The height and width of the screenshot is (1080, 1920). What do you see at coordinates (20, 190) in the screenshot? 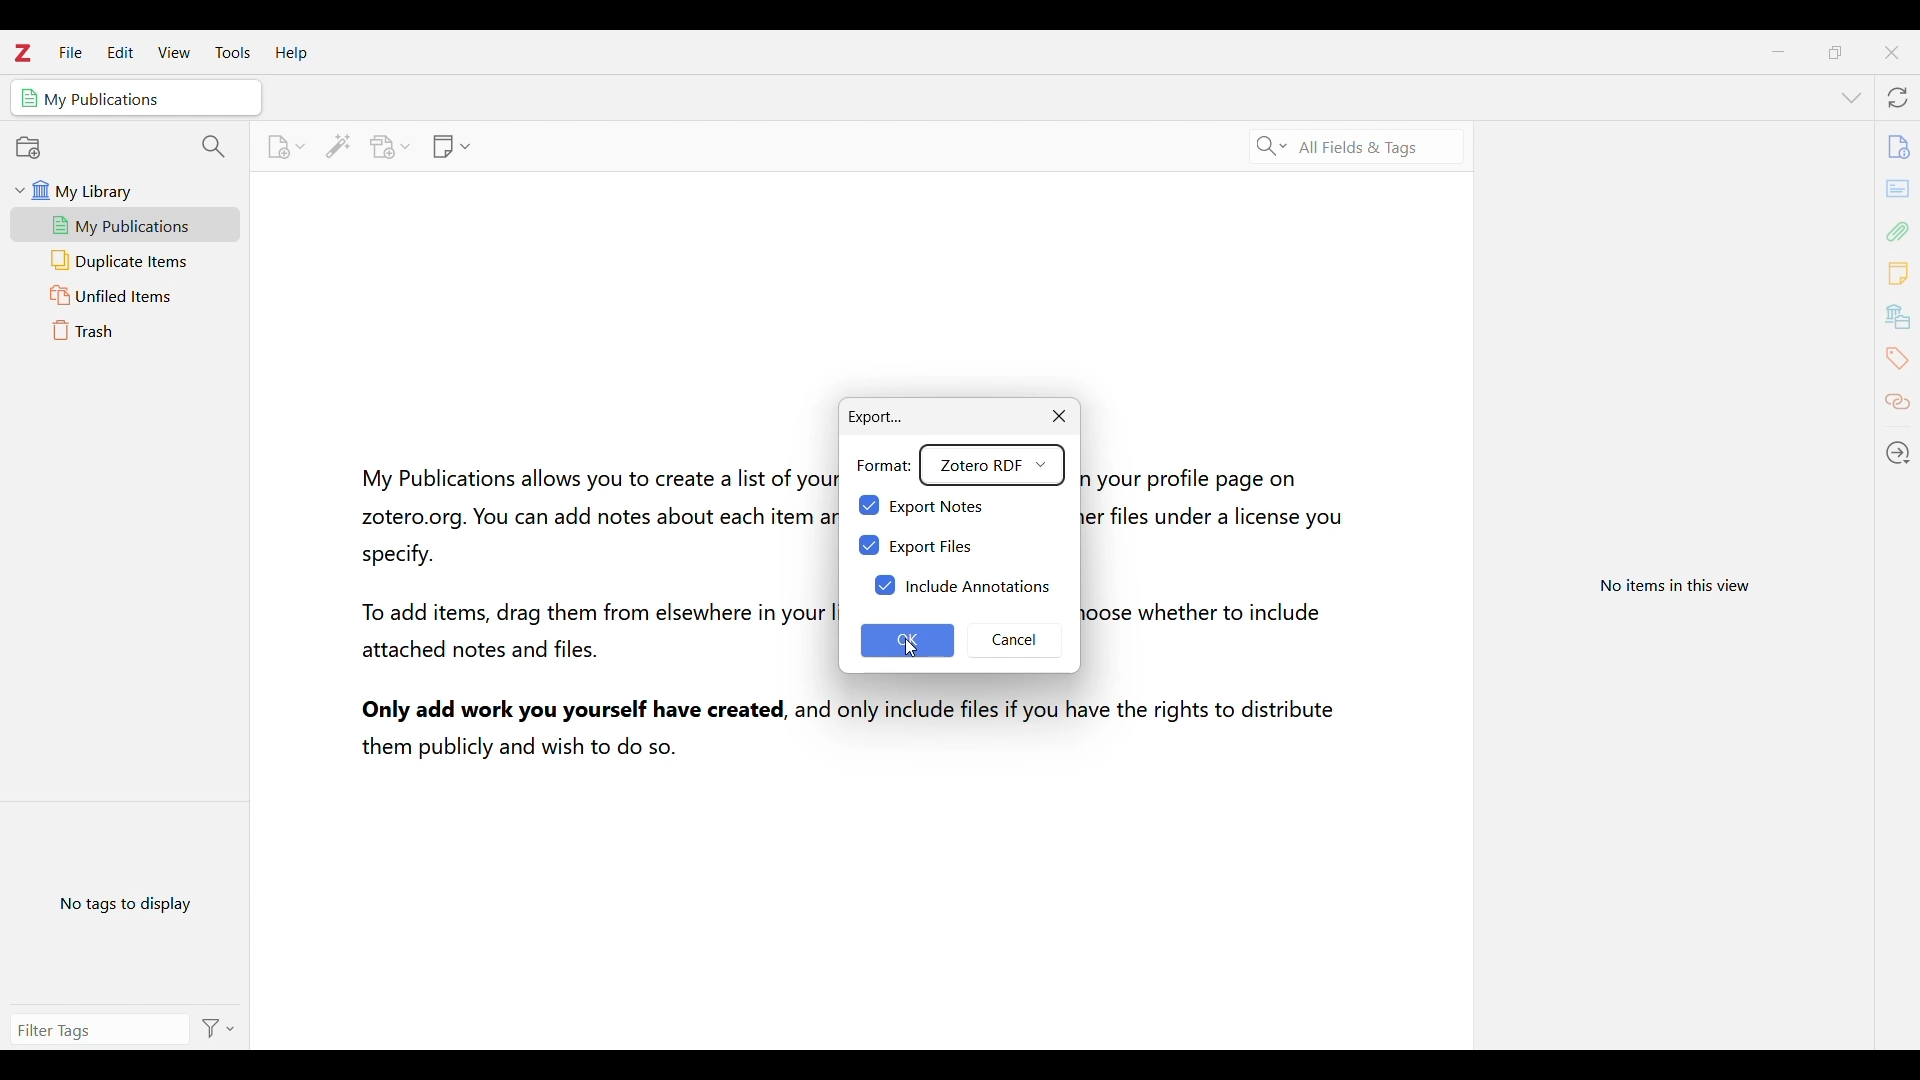
I see `Collapse My Library` at bounding box center [20, 190].